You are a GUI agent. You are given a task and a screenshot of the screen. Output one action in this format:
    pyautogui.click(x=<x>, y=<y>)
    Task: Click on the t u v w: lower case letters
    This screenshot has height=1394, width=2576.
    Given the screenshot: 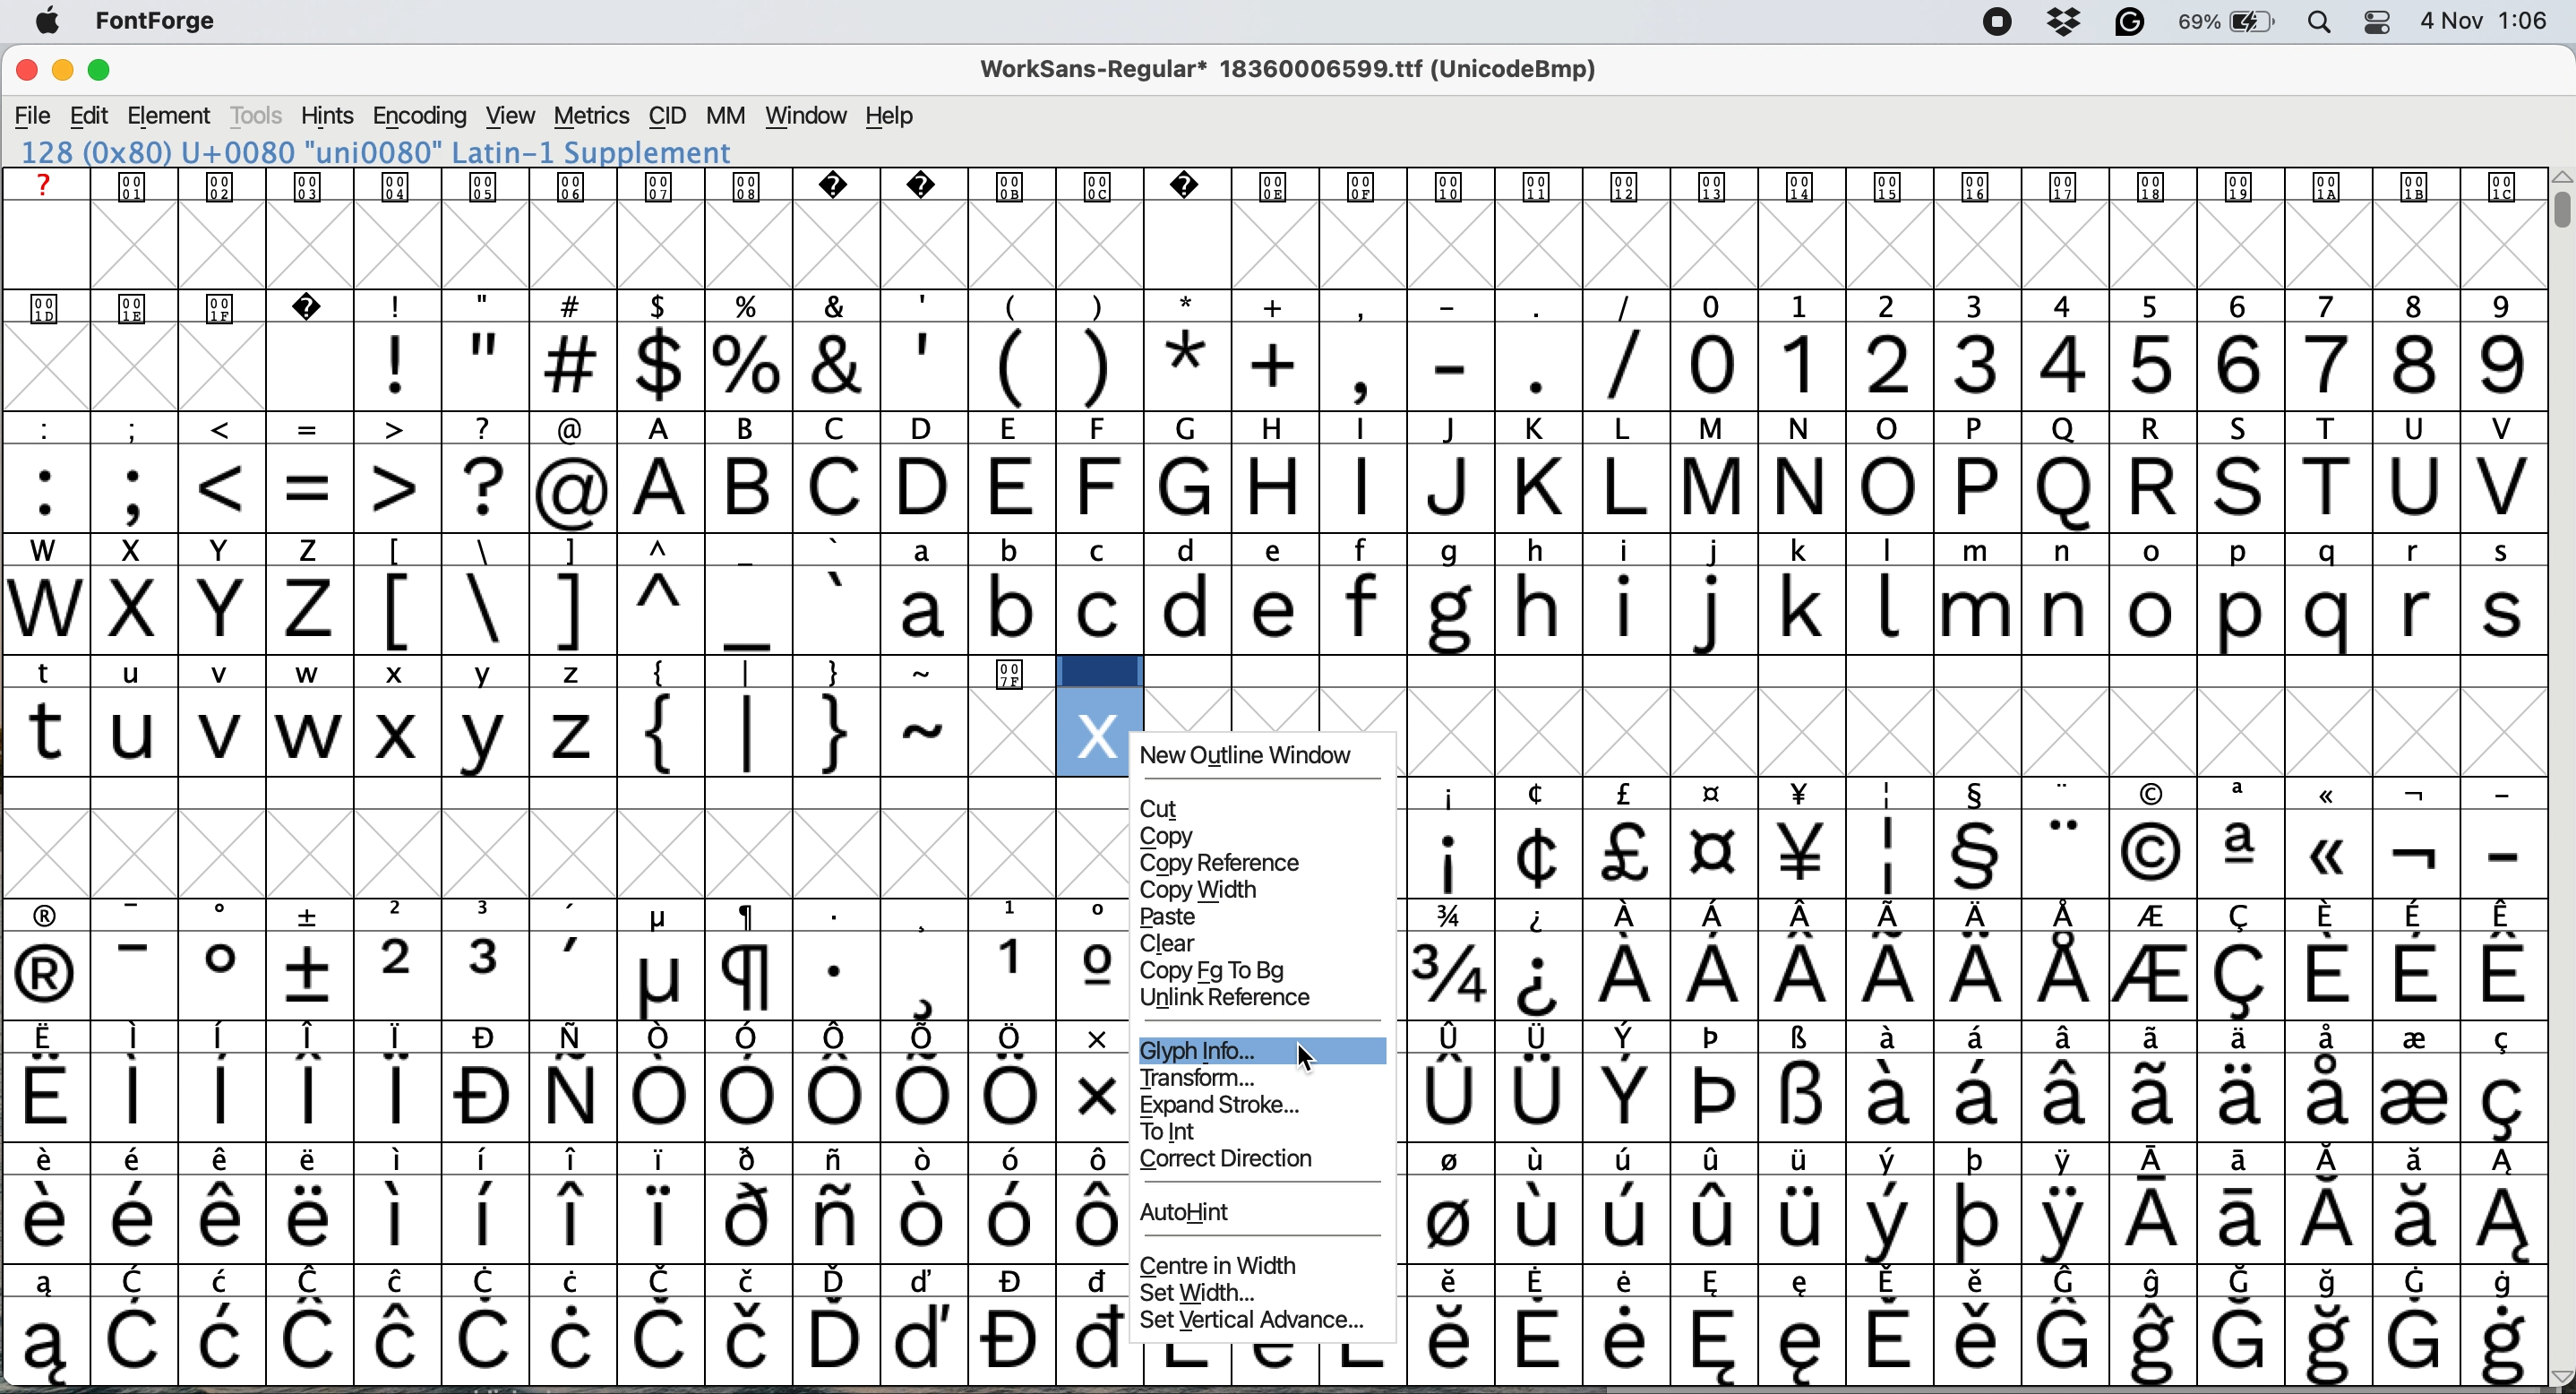 What is the action you would take?
    pyautogui.click(x=182, y=735)
    